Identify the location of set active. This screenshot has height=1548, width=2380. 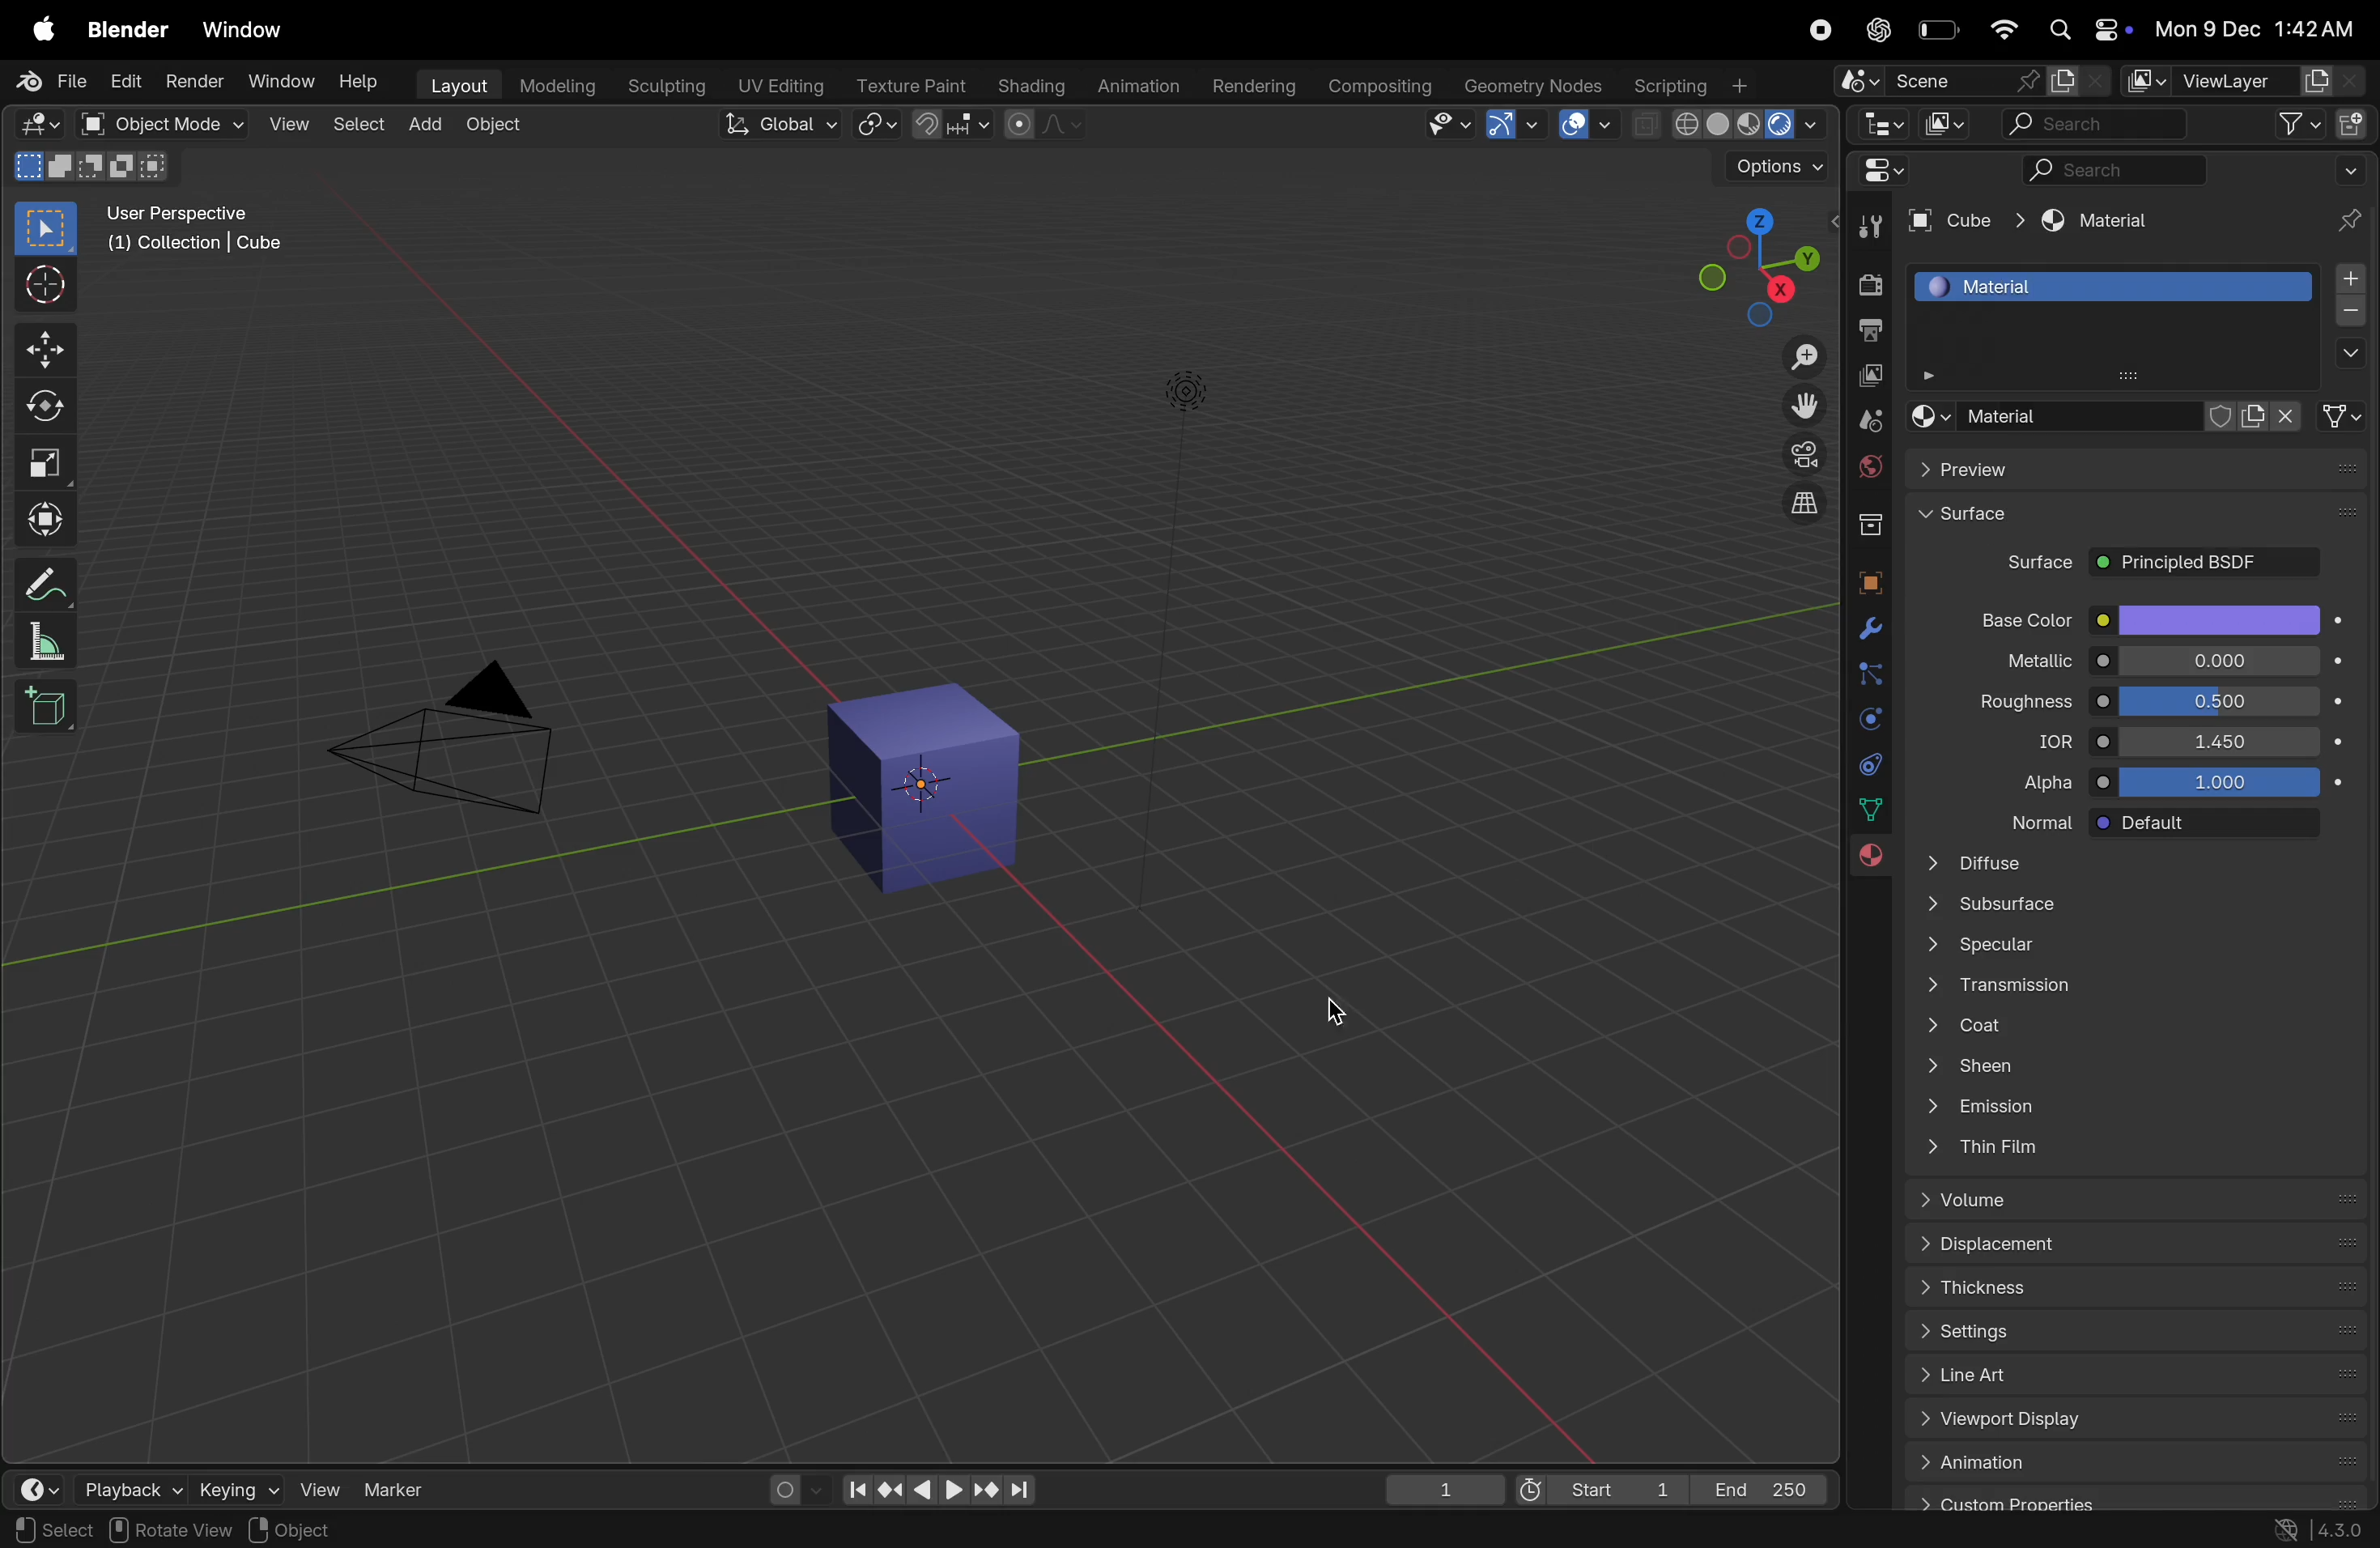
(62, 1528).